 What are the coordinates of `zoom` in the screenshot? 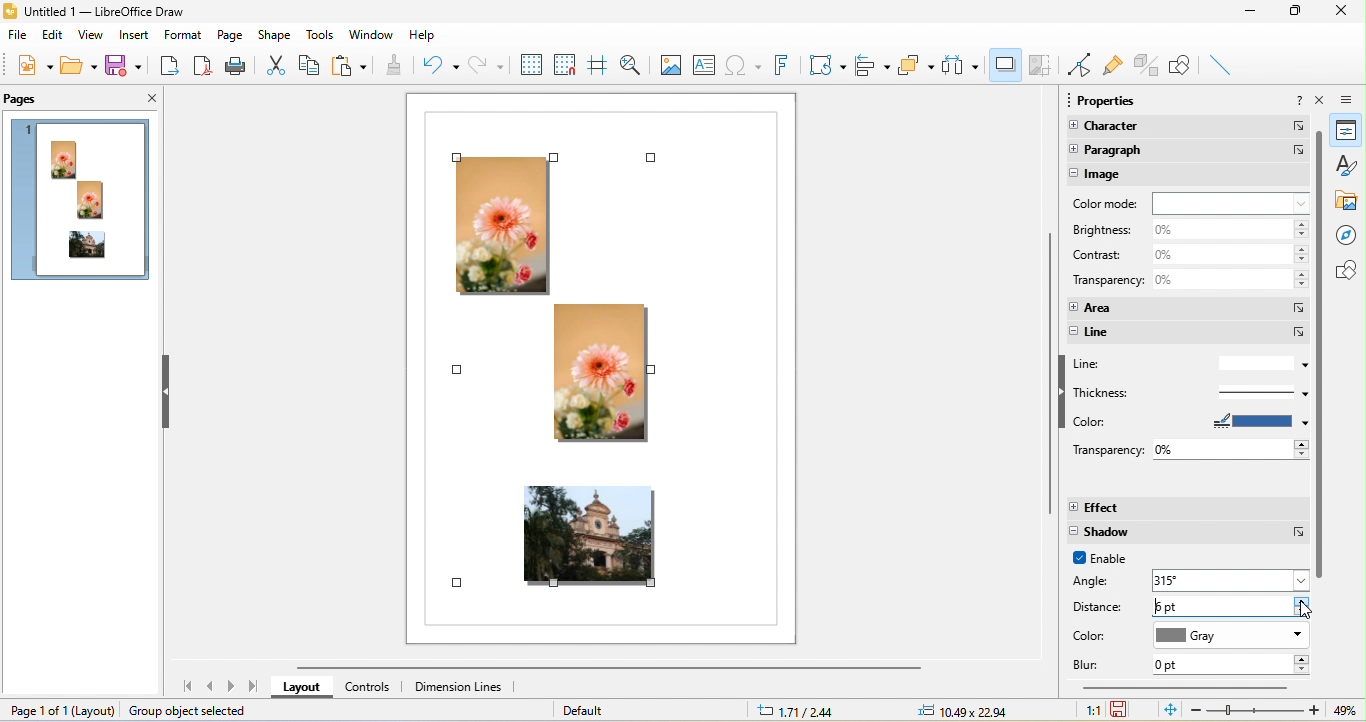 It's located at (1256, 710).